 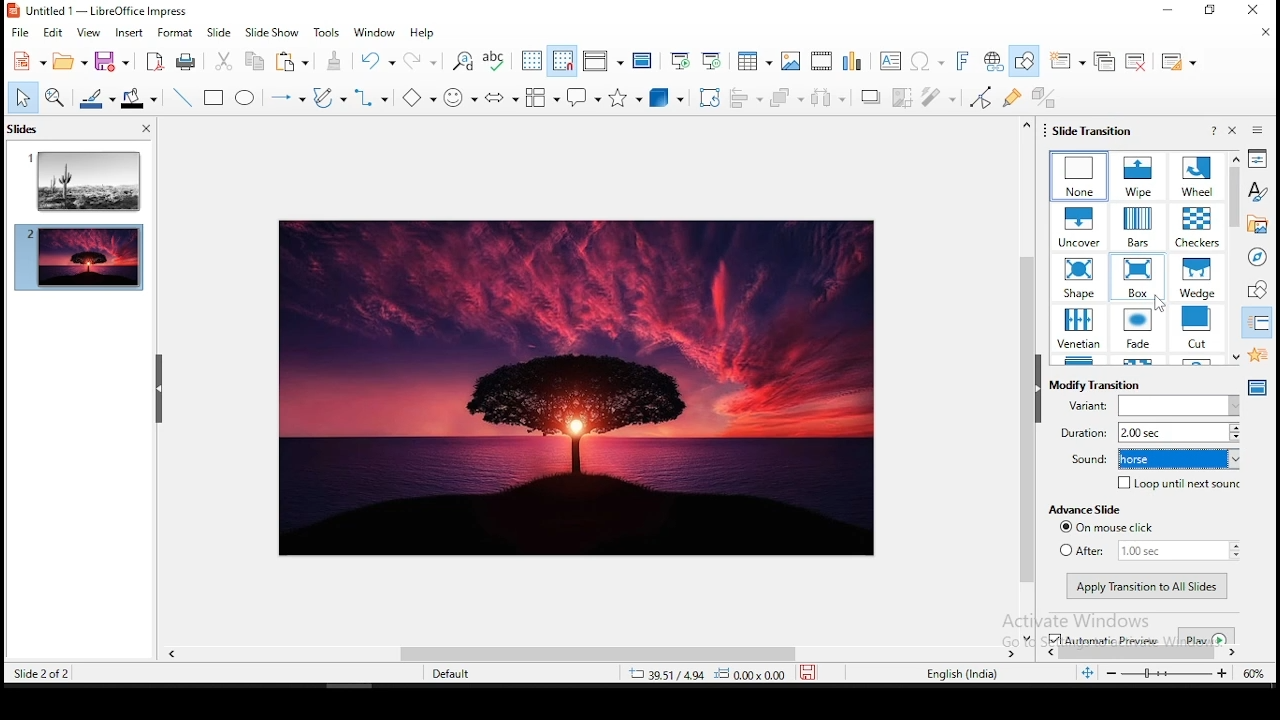 What do you see at coordinates (1104, 61) in the screenshot?
I see `duplicate slide` at bounding box center [1104, 61].